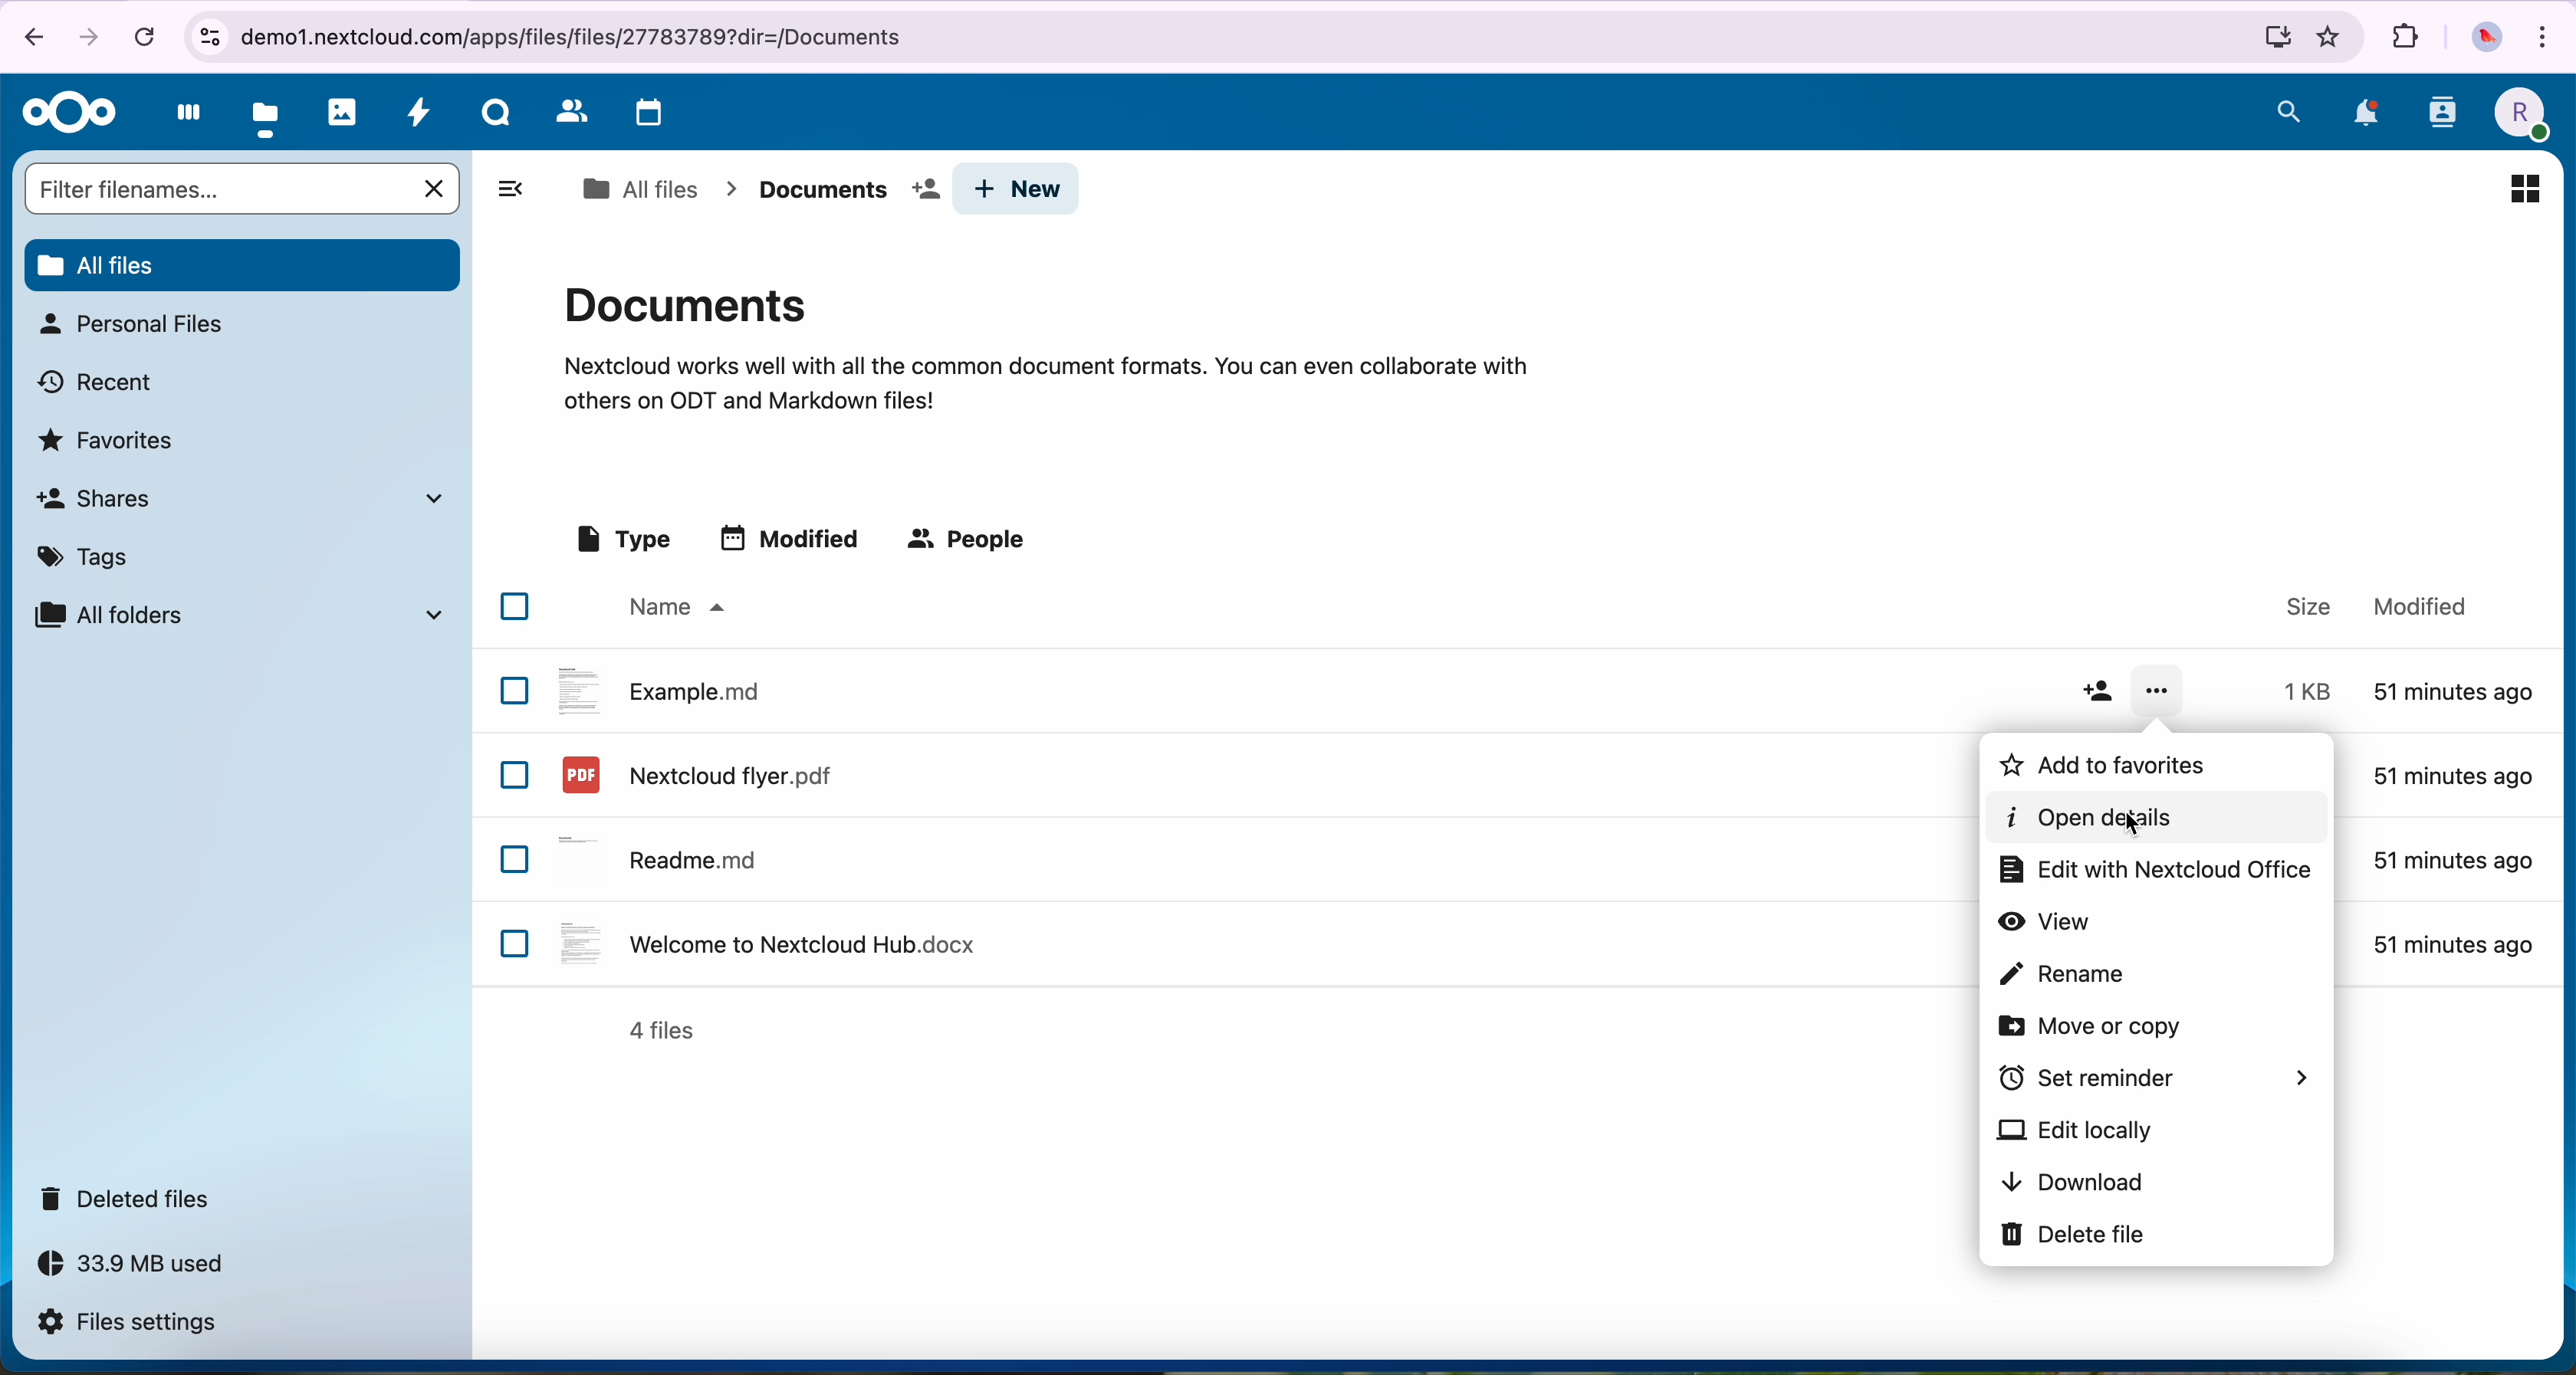  What do you see at coordinates (2069, 1235) in the screenshot?
I see `delete file` at bounding box center [2069, 1235].